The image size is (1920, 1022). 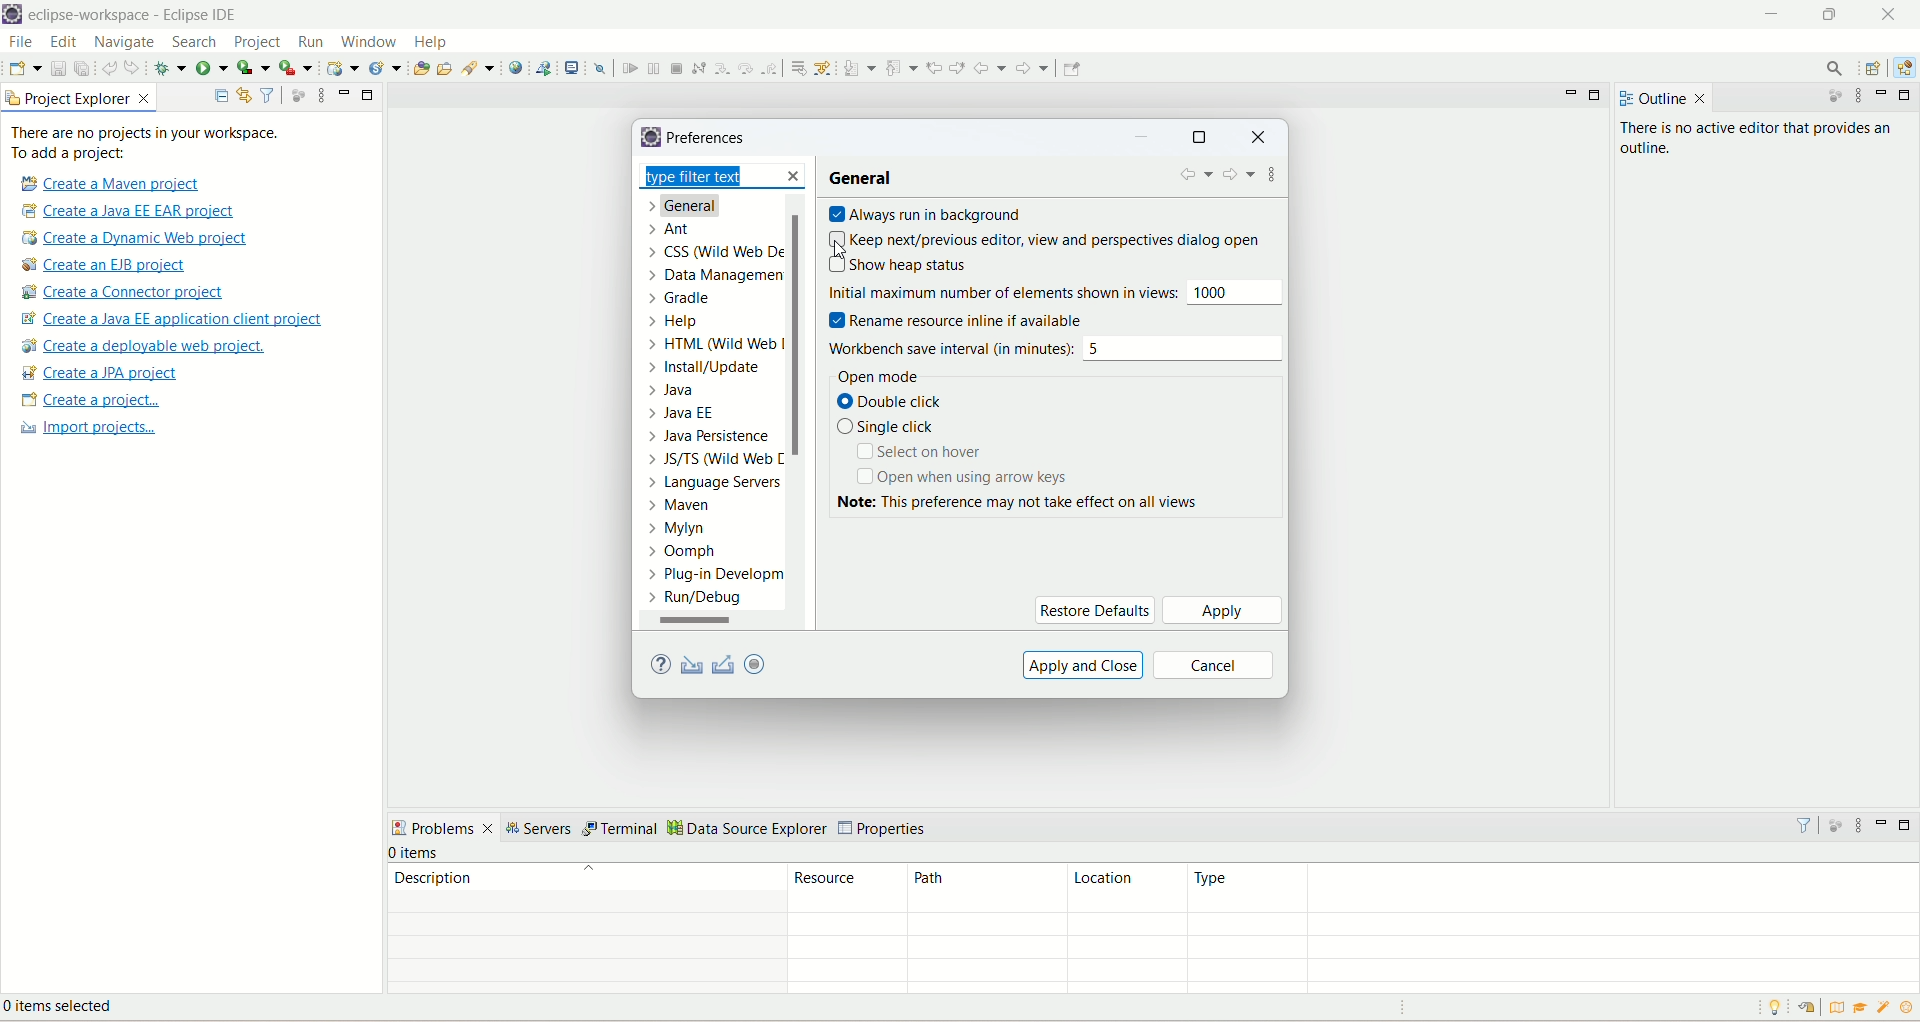 I want to click on Java EE, so click(x=682, y=413).